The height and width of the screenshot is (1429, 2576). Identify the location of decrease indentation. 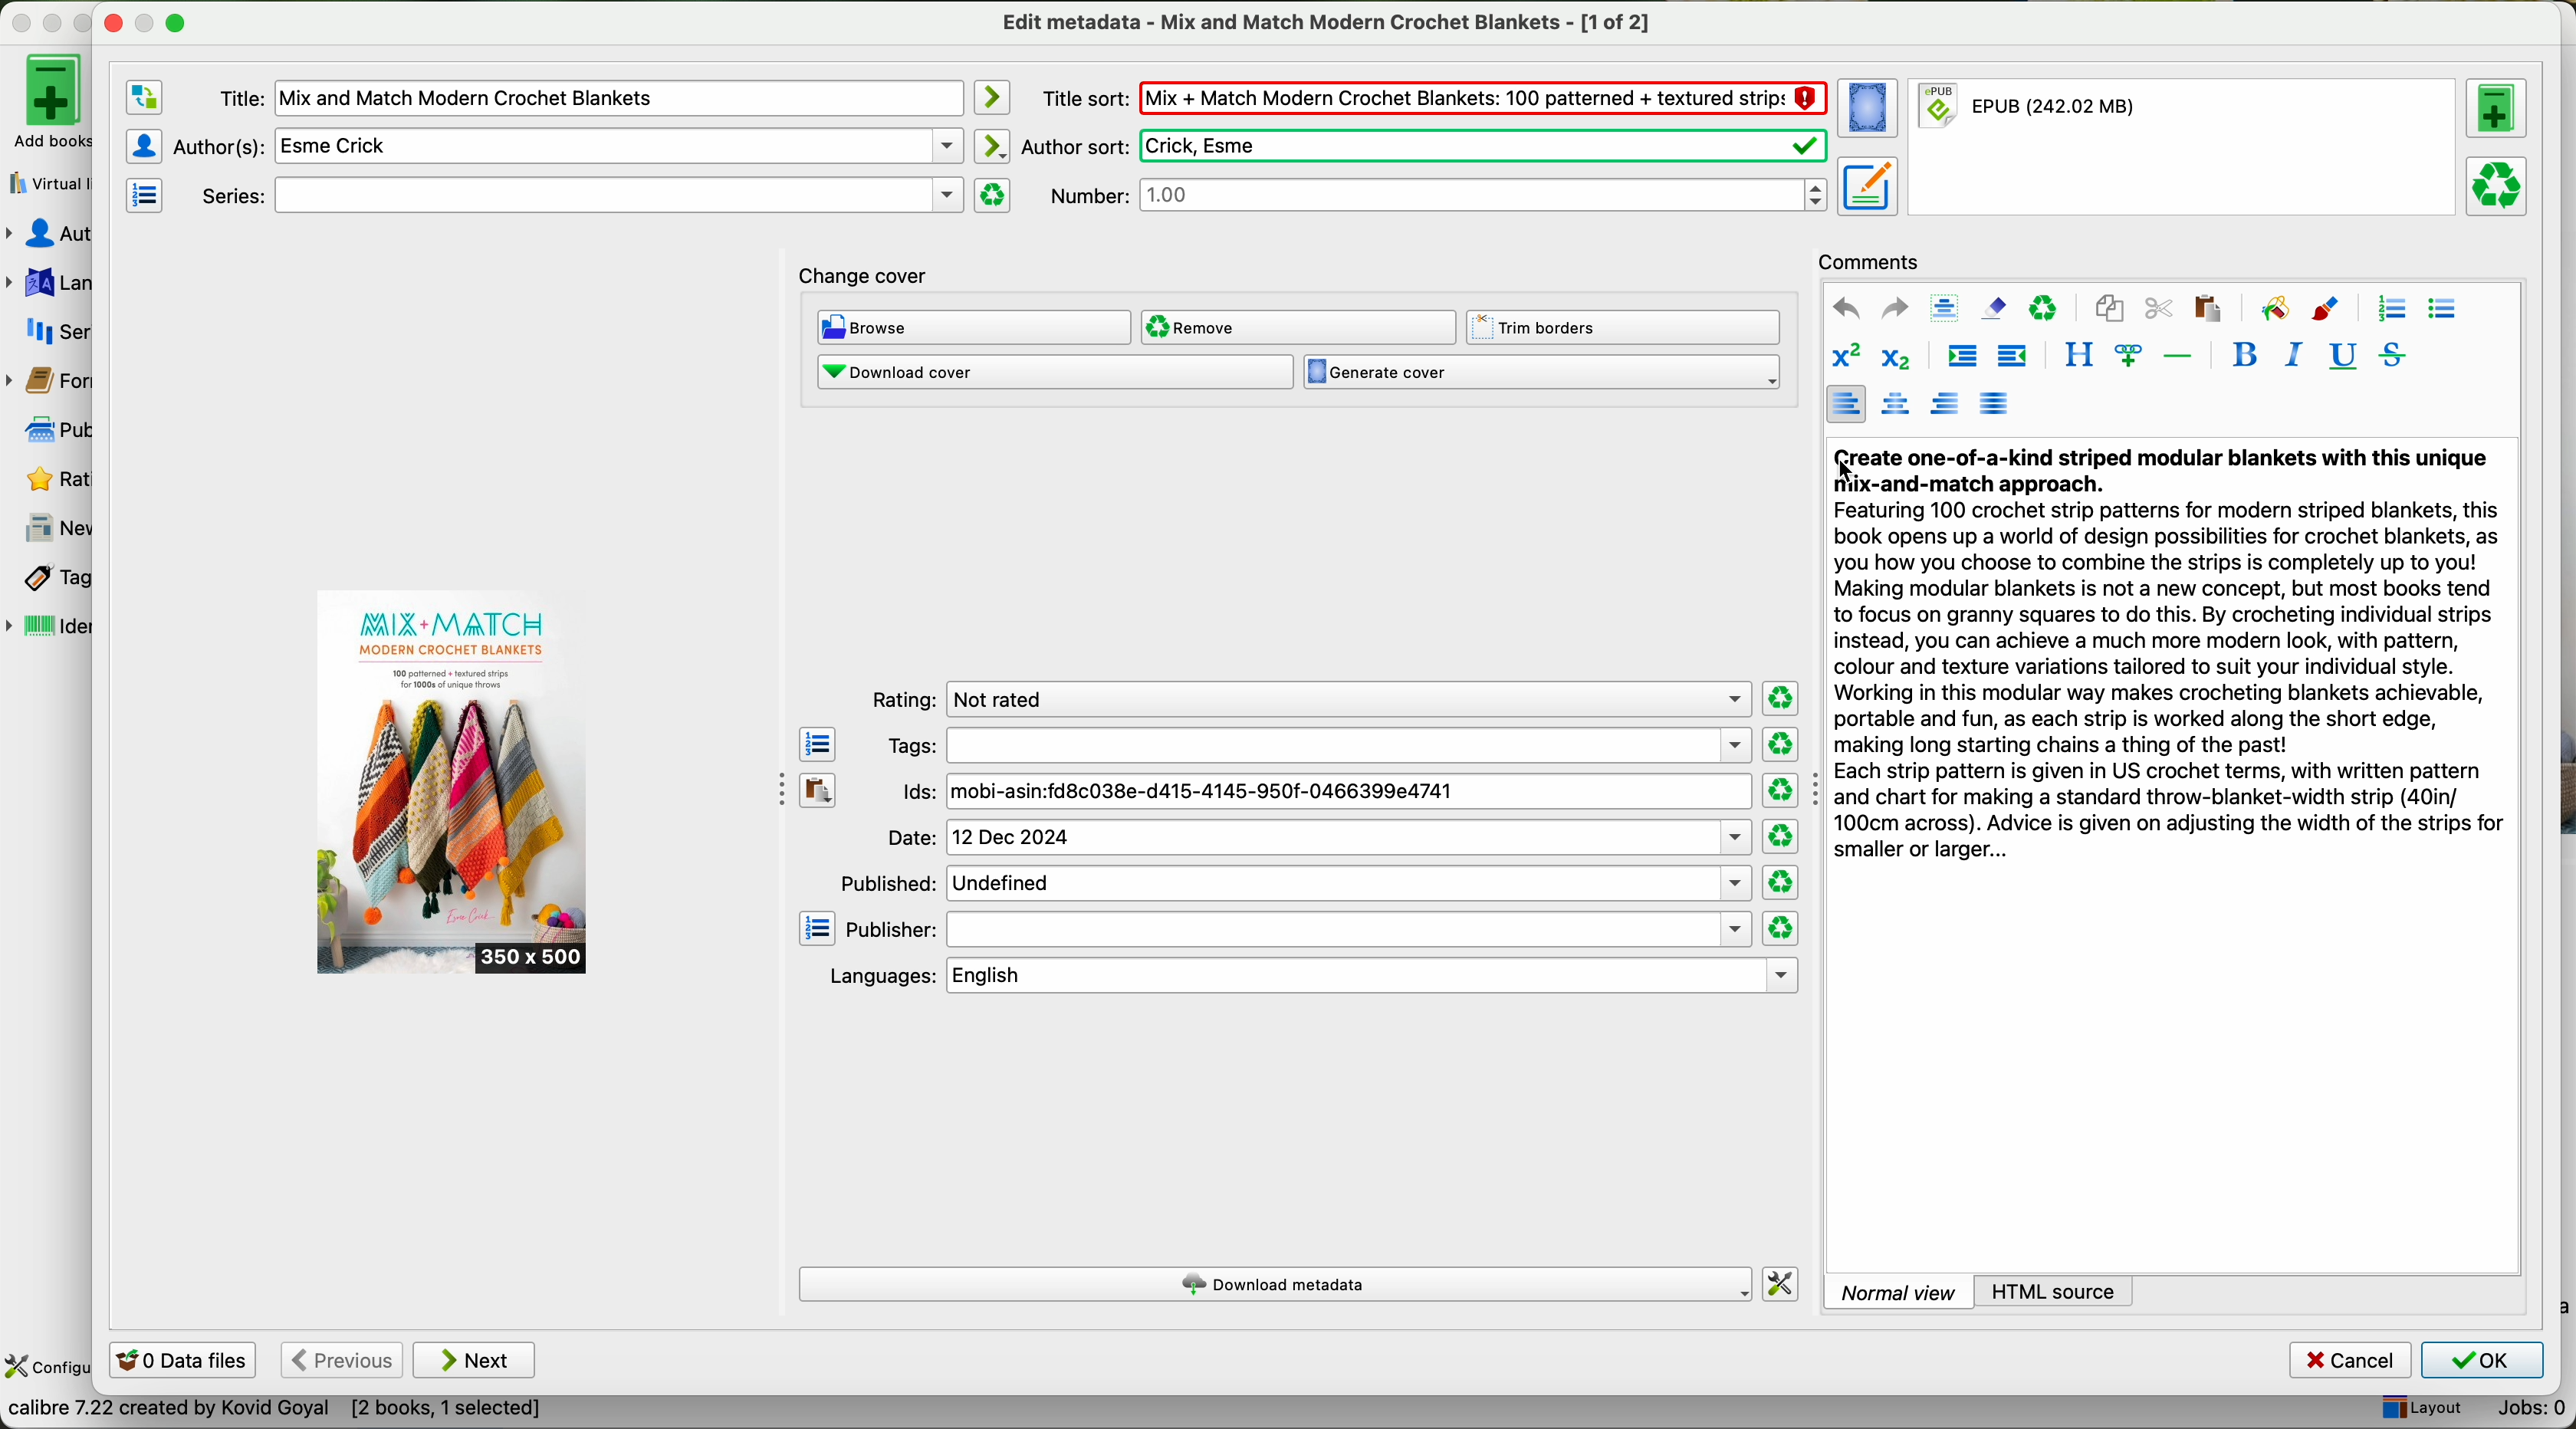
(2010, 358).